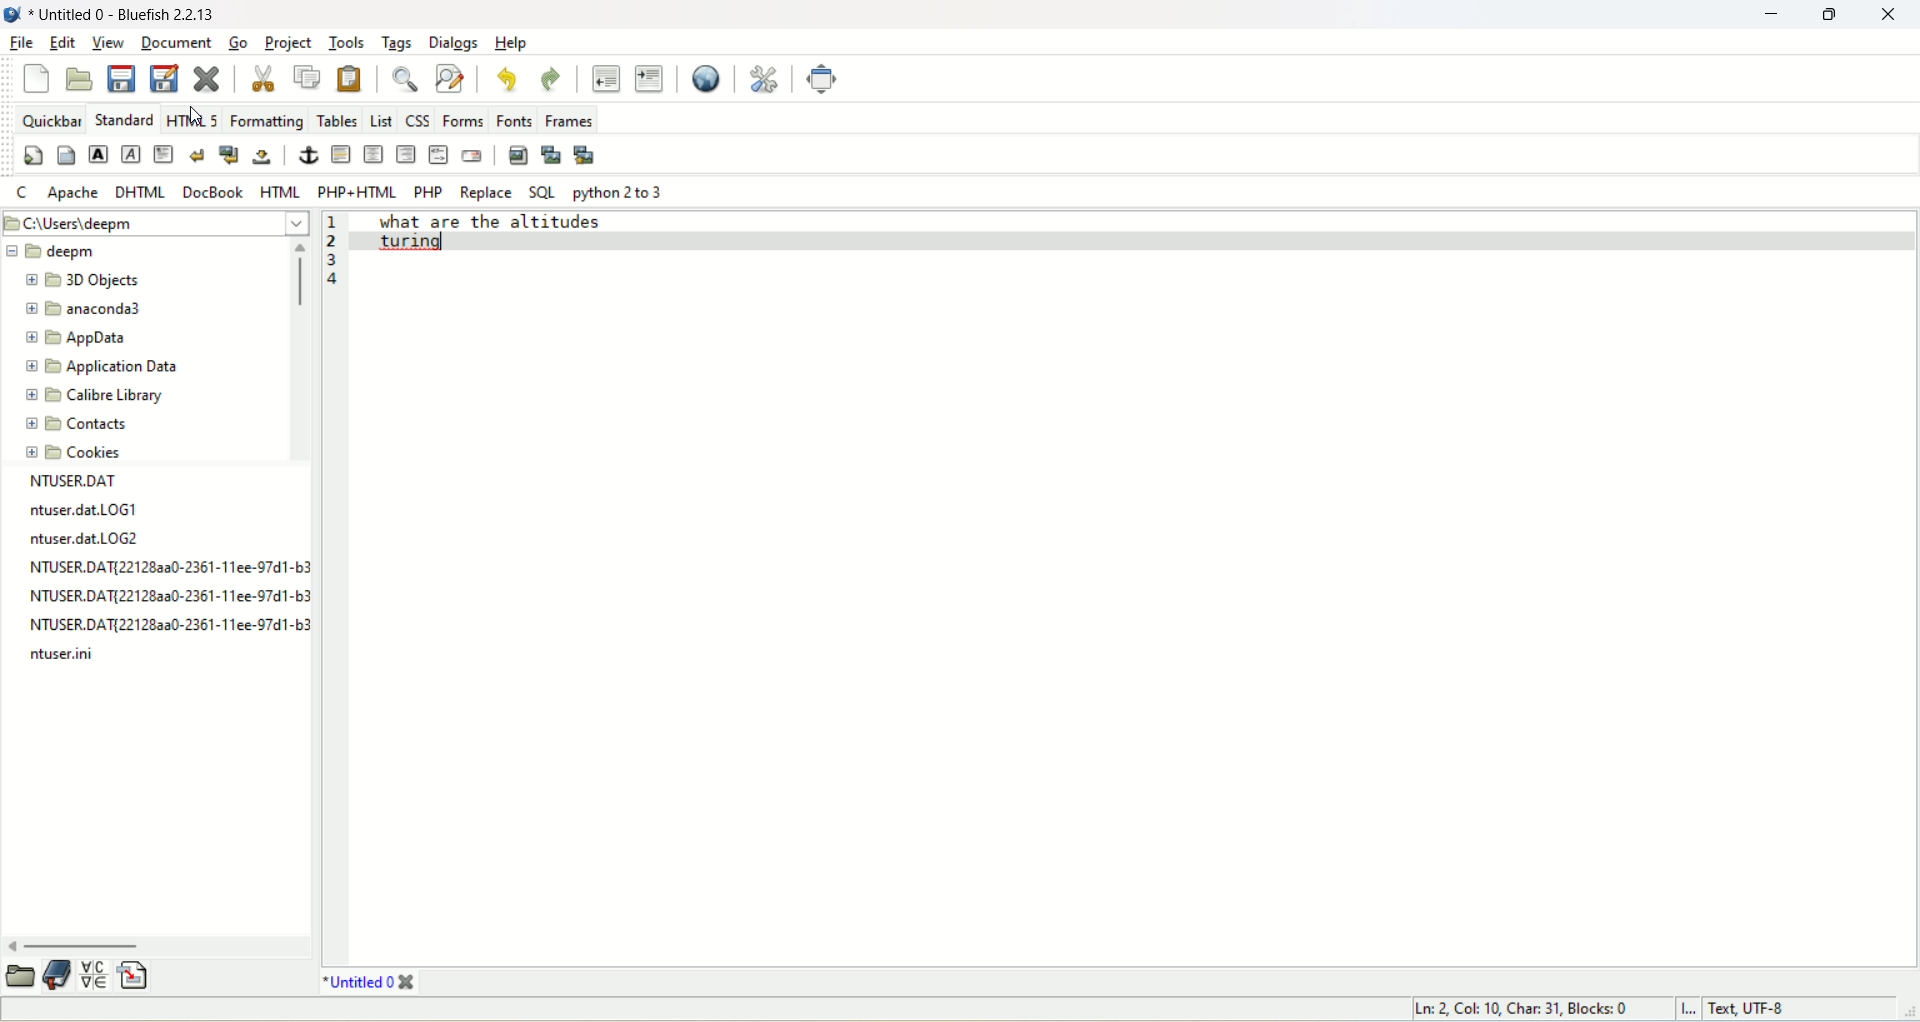  Describe the element at coordinates (706, 77) in the screenshot. I see `preview in browser` at that location.